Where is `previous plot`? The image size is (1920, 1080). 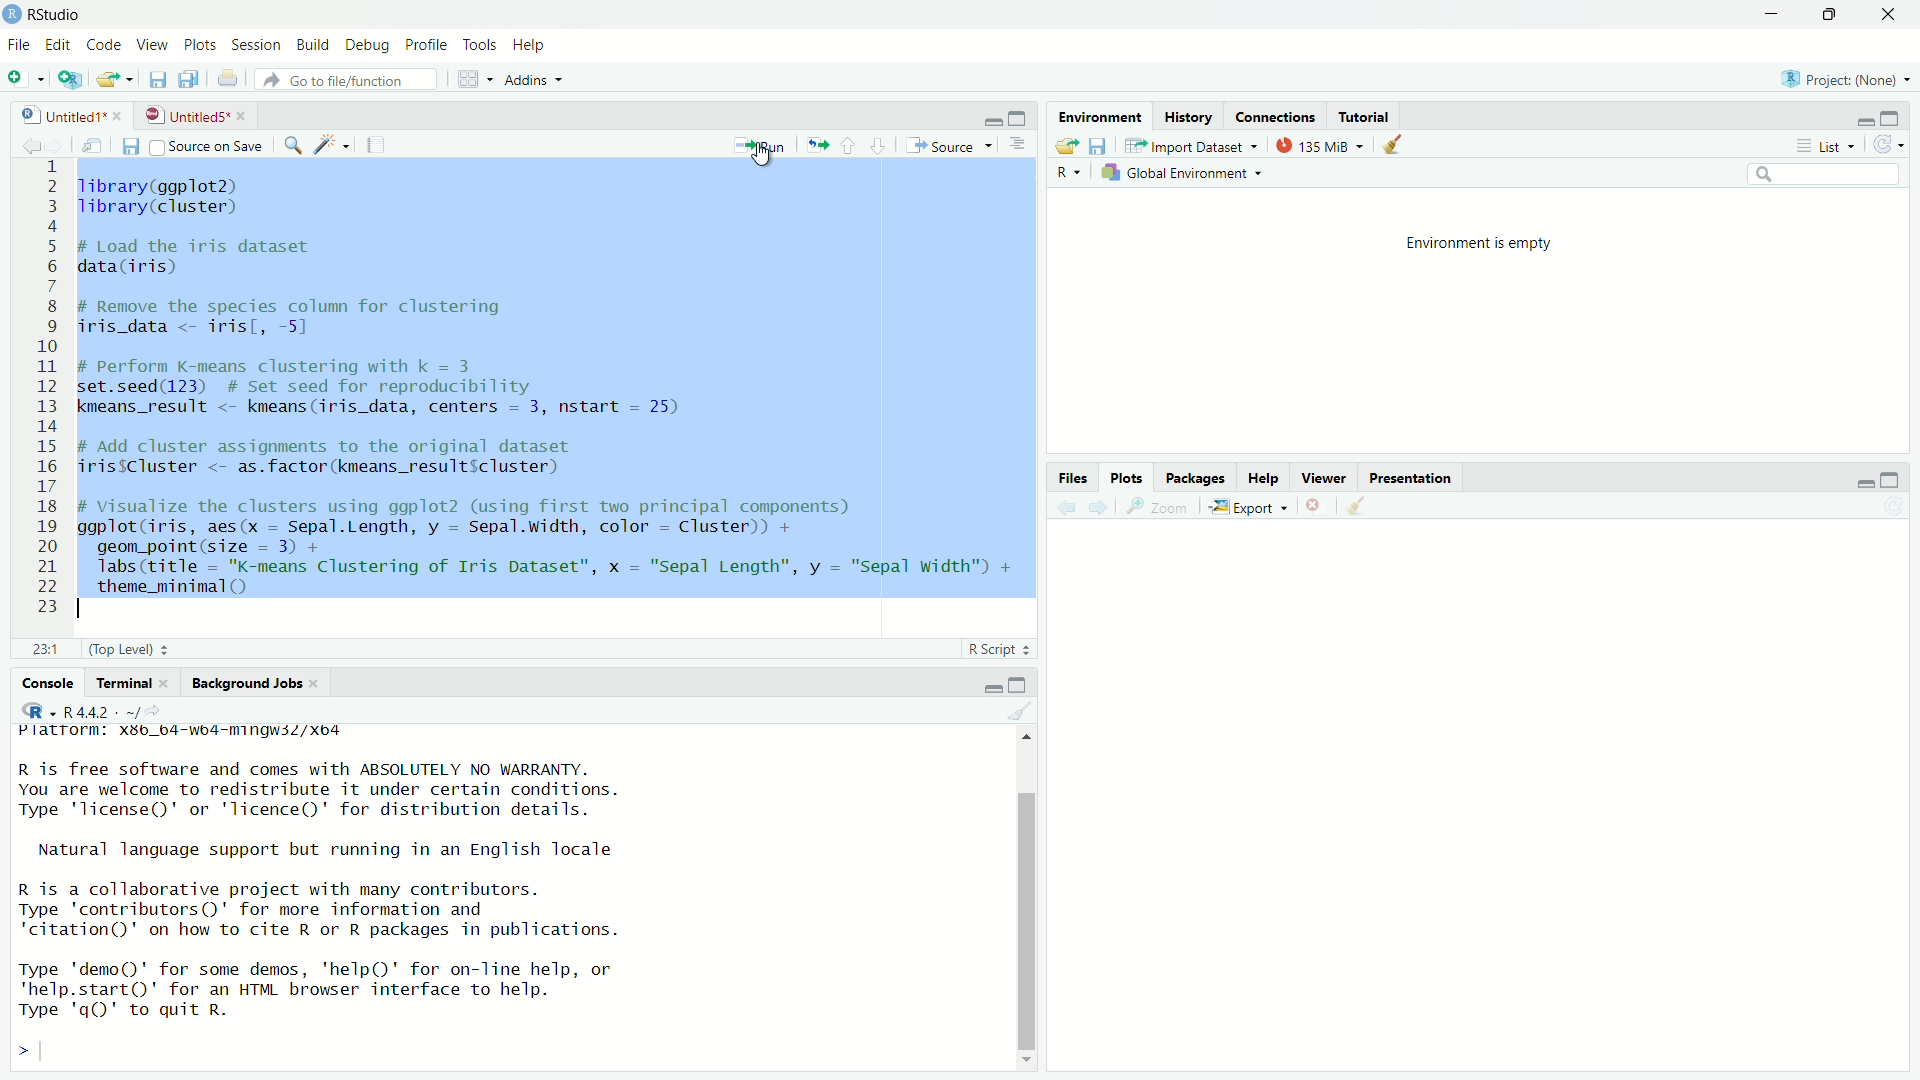
previous plot is located at coordinates (1060, 508).